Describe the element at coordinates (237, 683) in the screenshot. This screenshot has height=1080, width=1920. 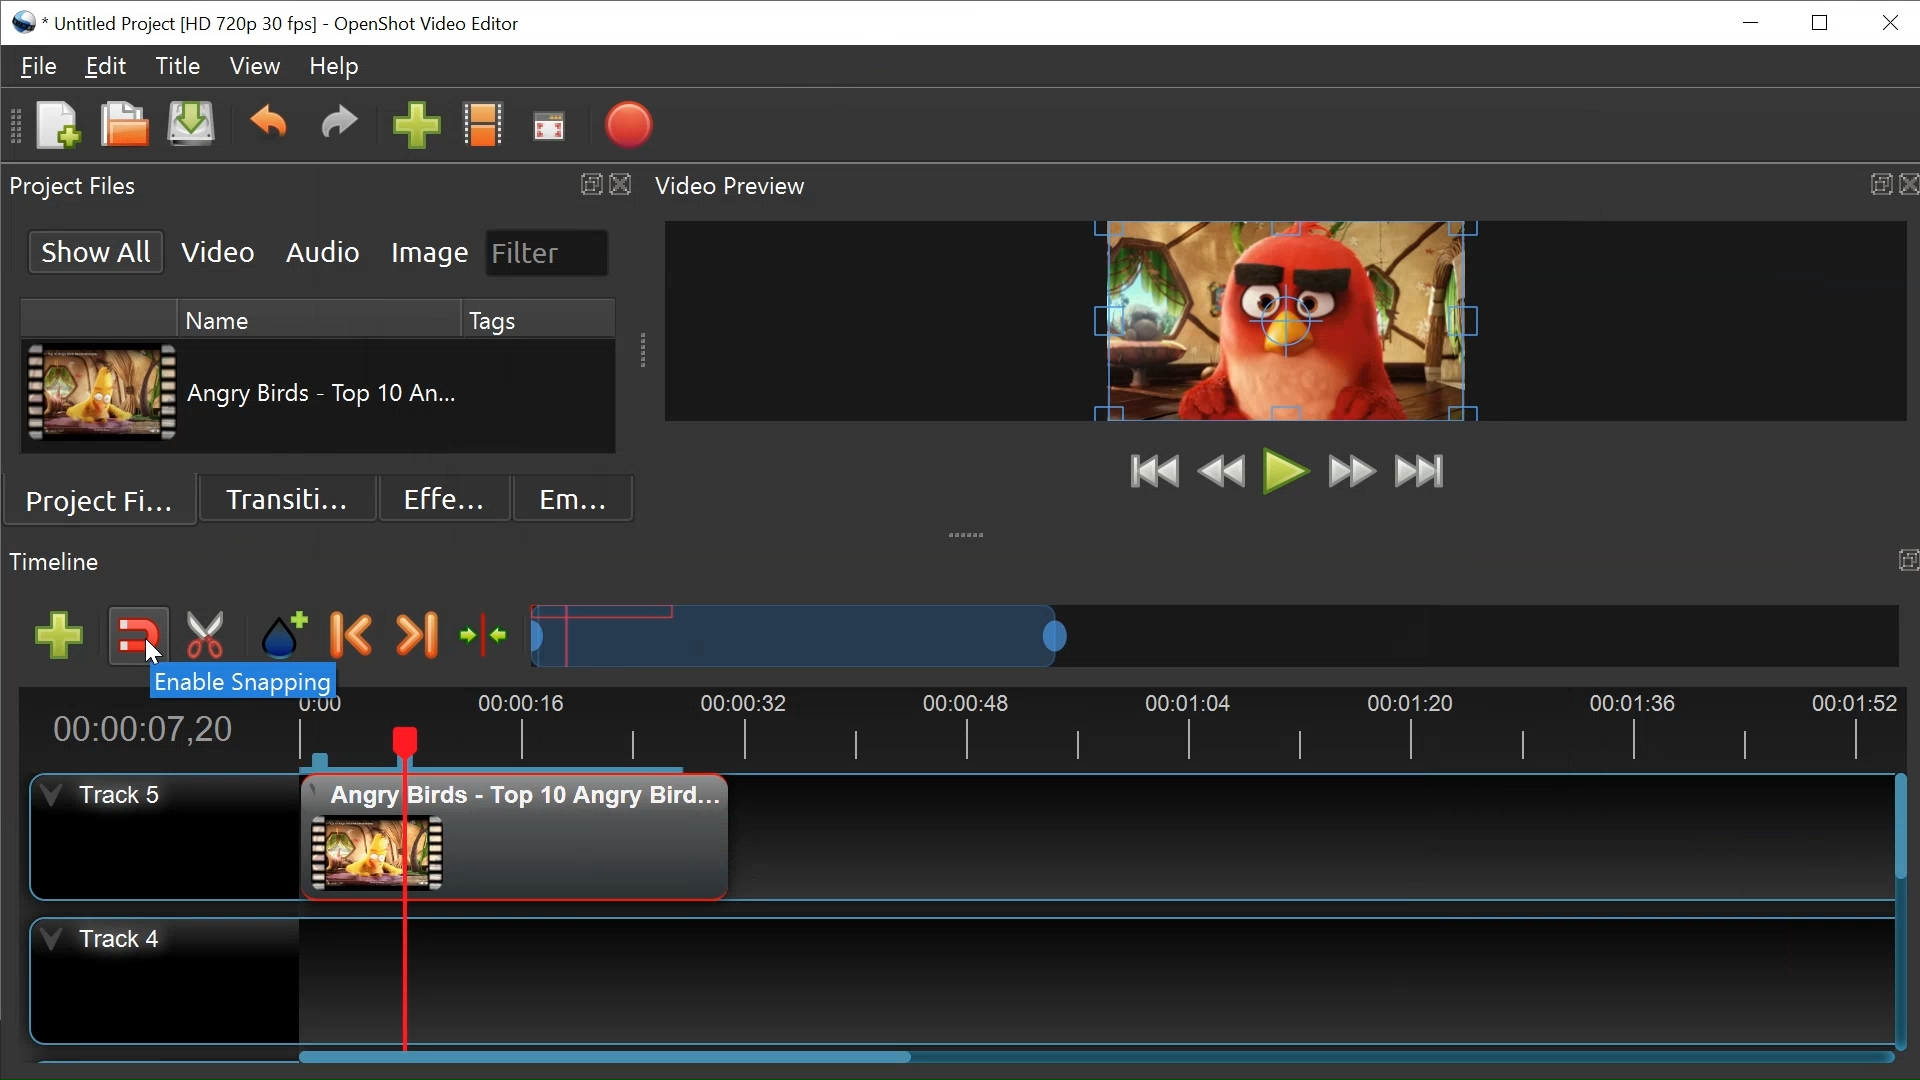
I see `Enable snapping` at that location.